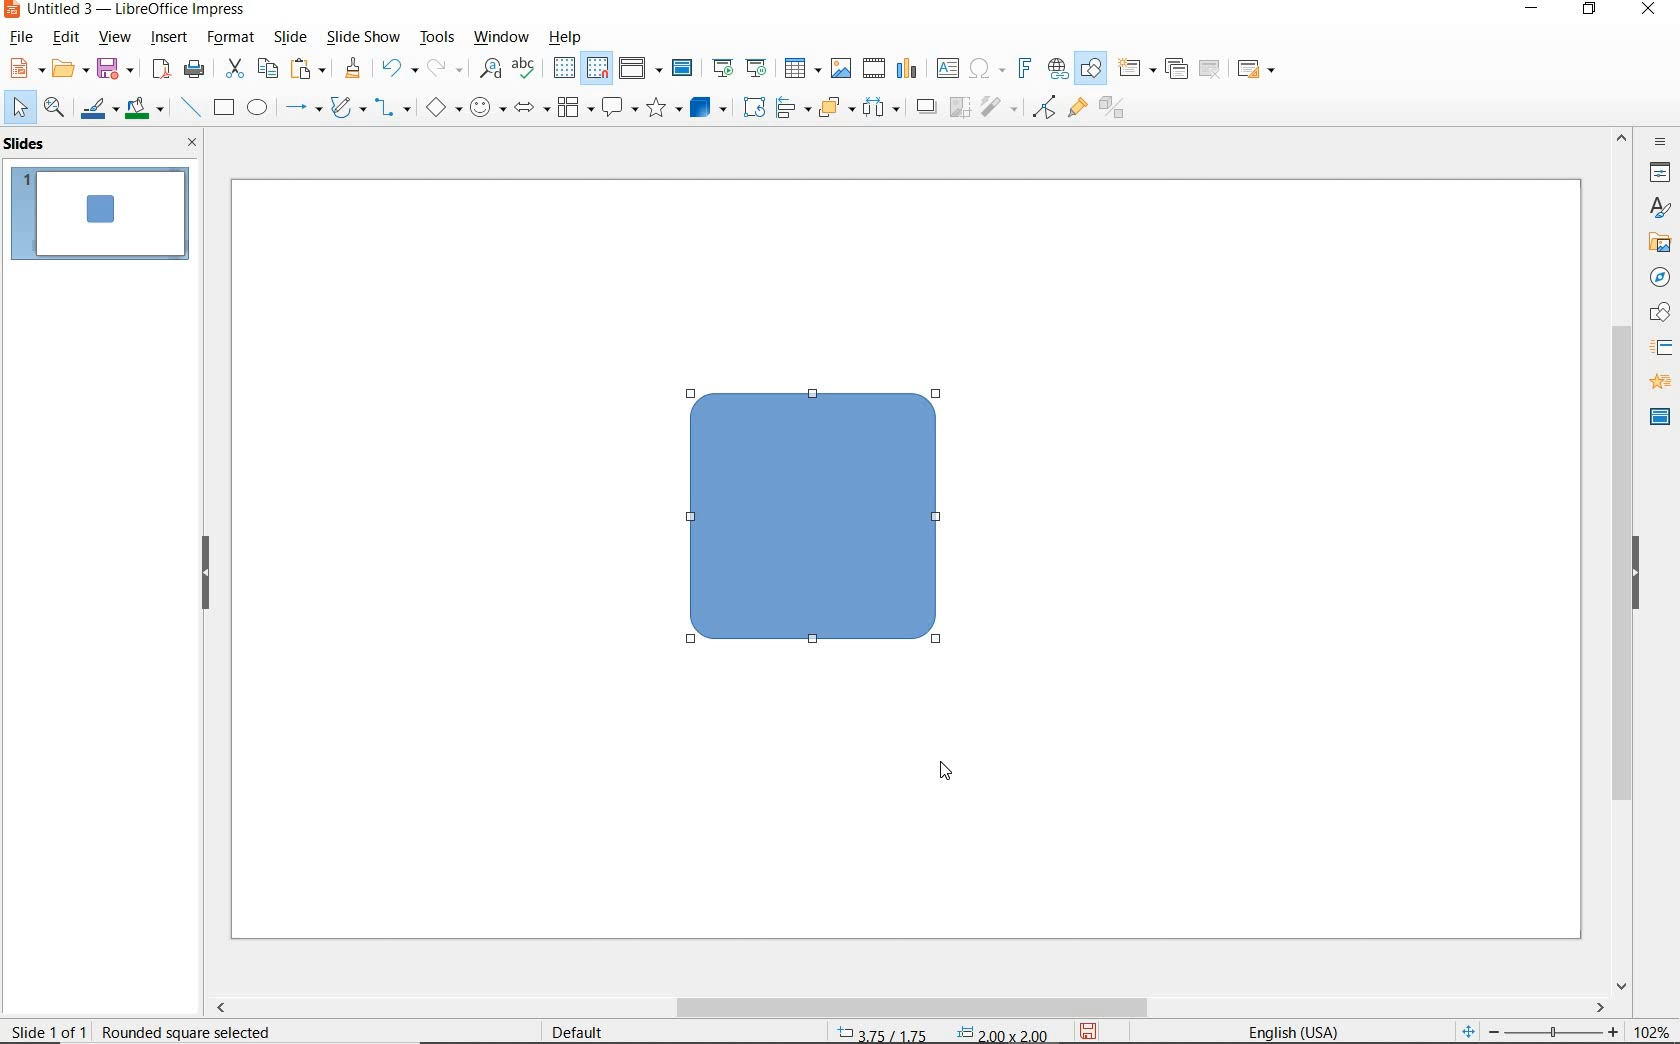 This screenshot has width=1680, height=1044. I want to click on redo, so click(445, 70).